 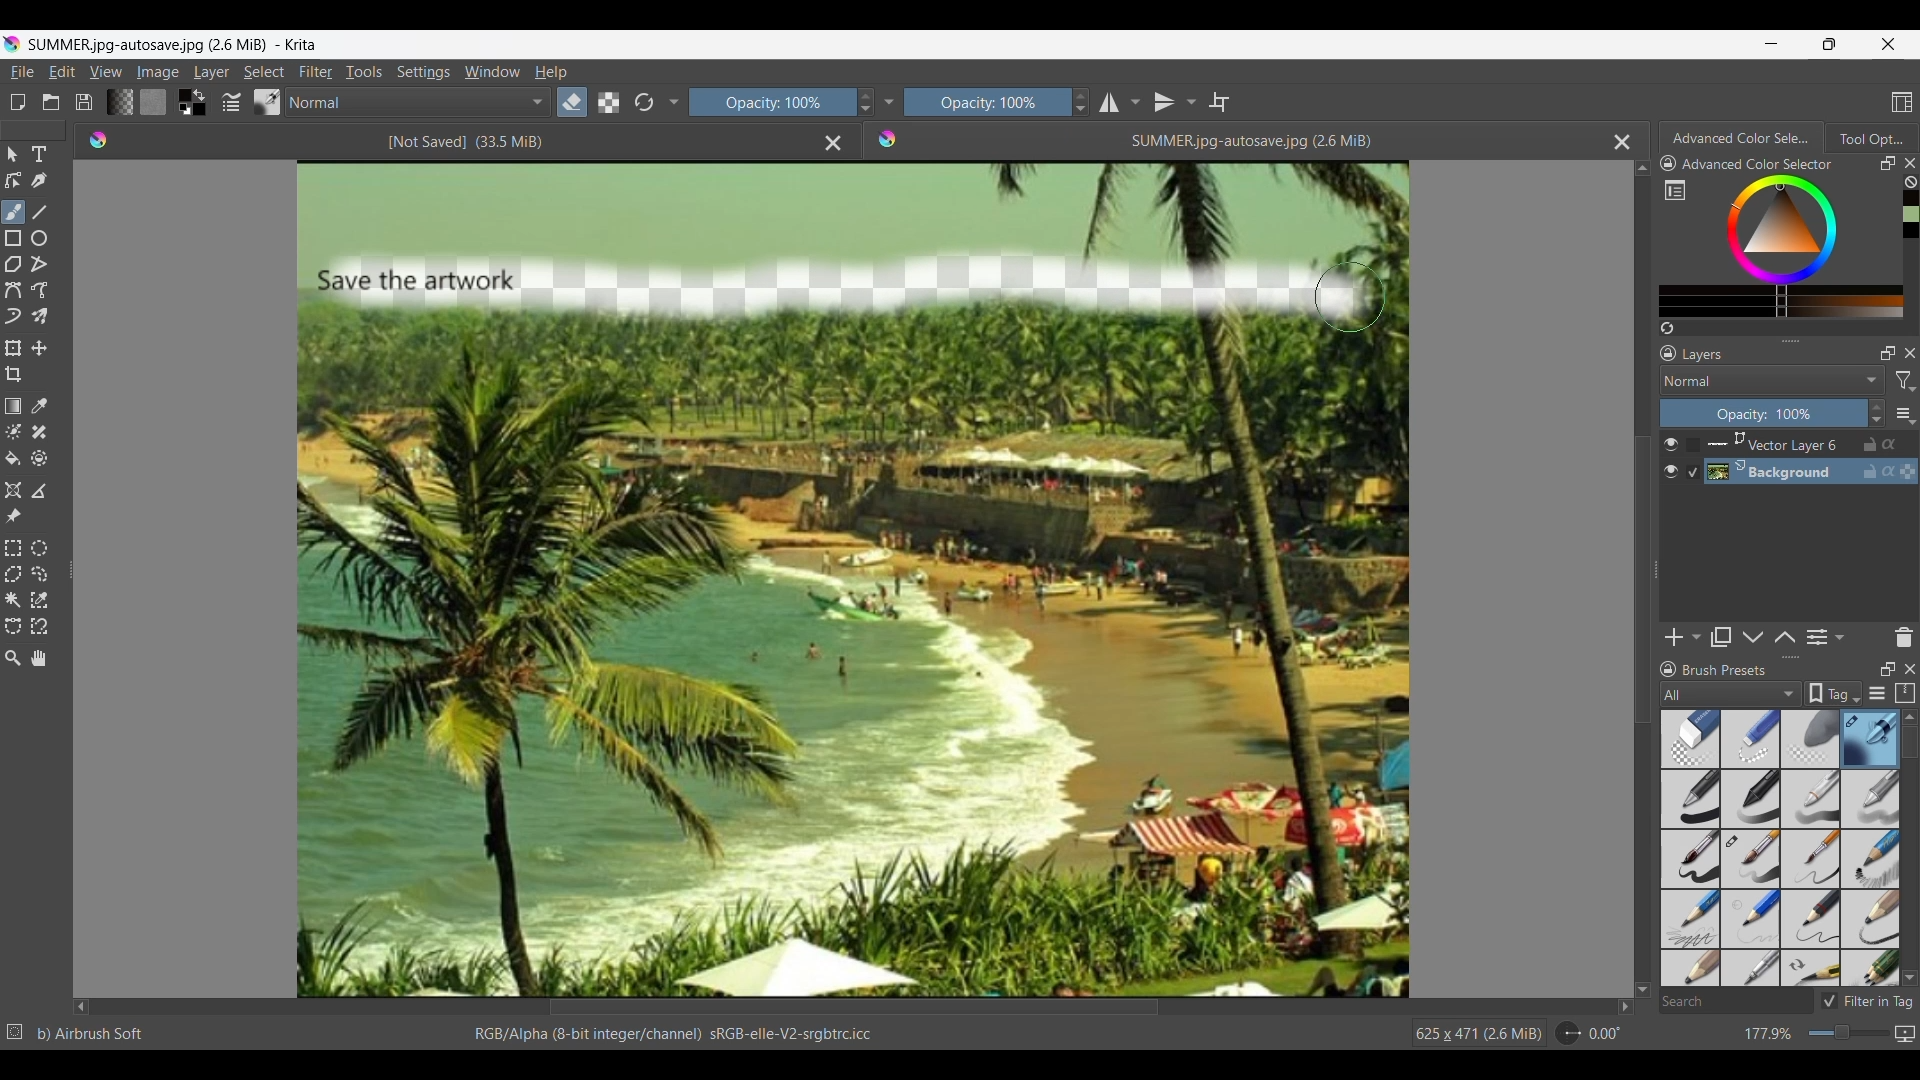 I want to click on Move layer up, so click(x=1785, y=636).